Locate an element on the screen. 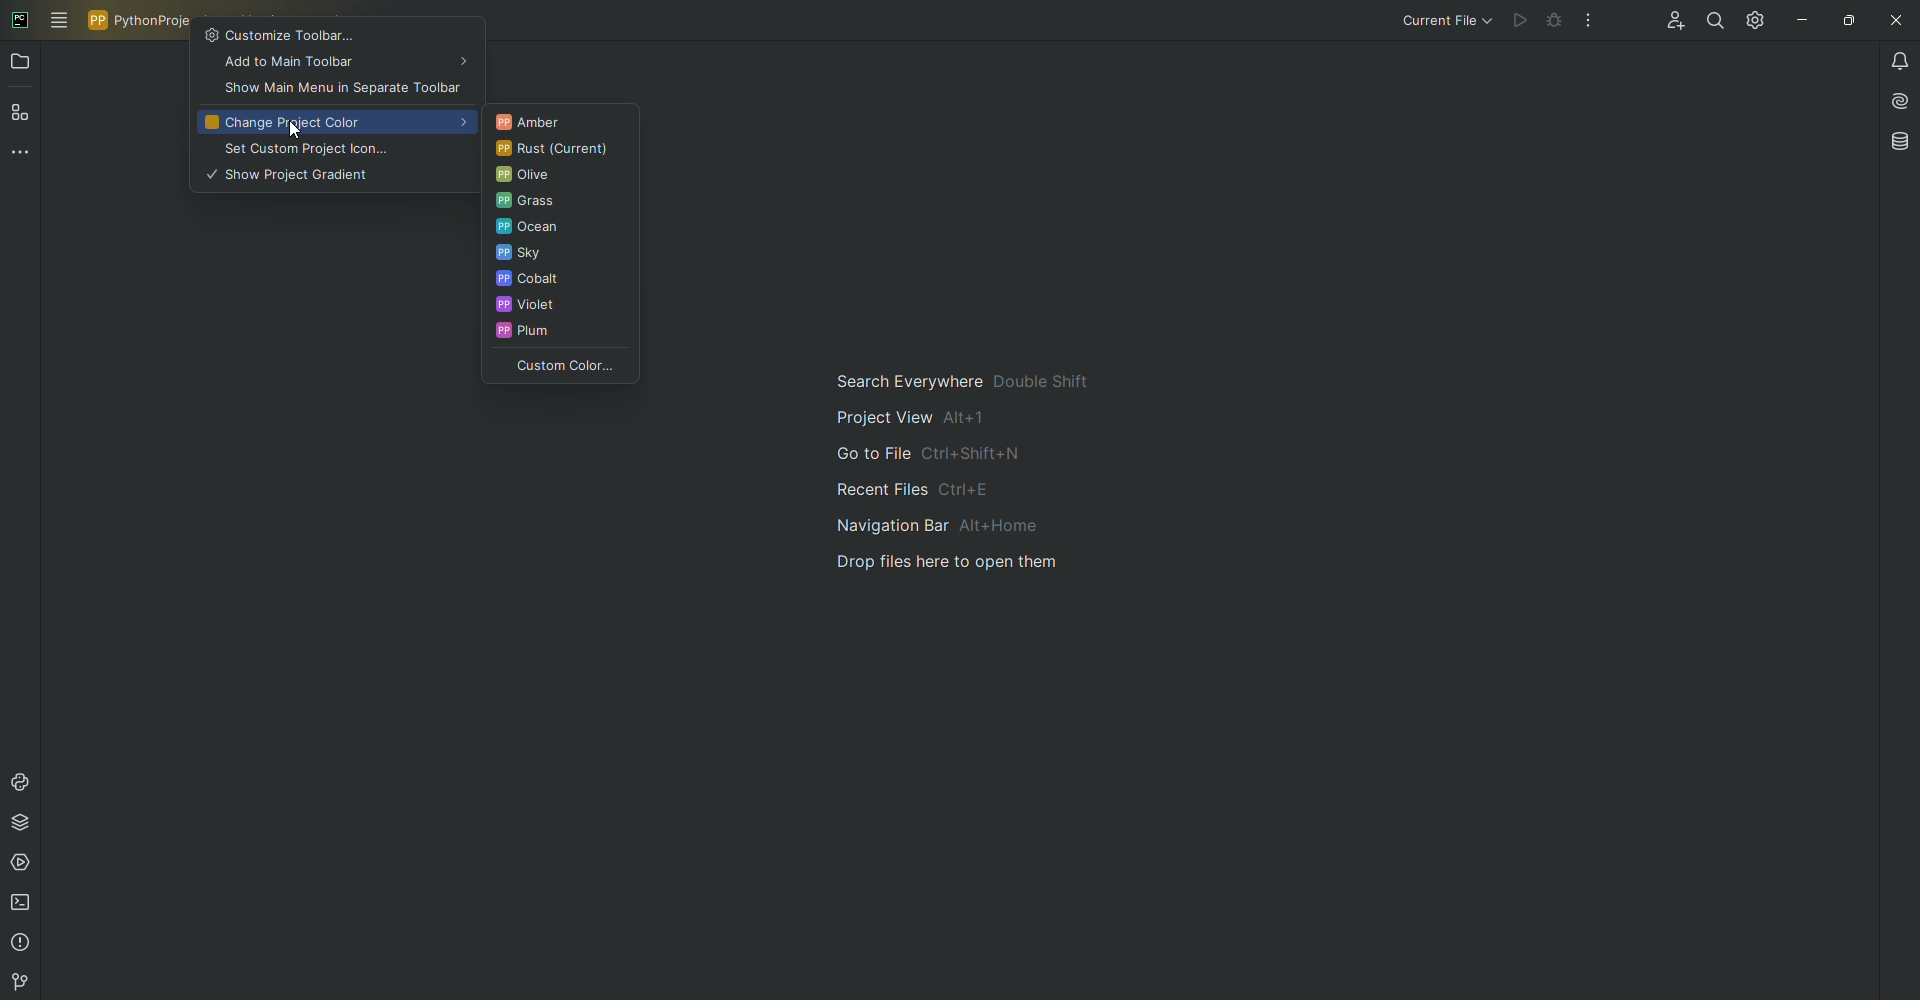 Image resolution: width=1920 pixels, height=1000 pixels. Code With Me is located at coordinates (1668, 23).